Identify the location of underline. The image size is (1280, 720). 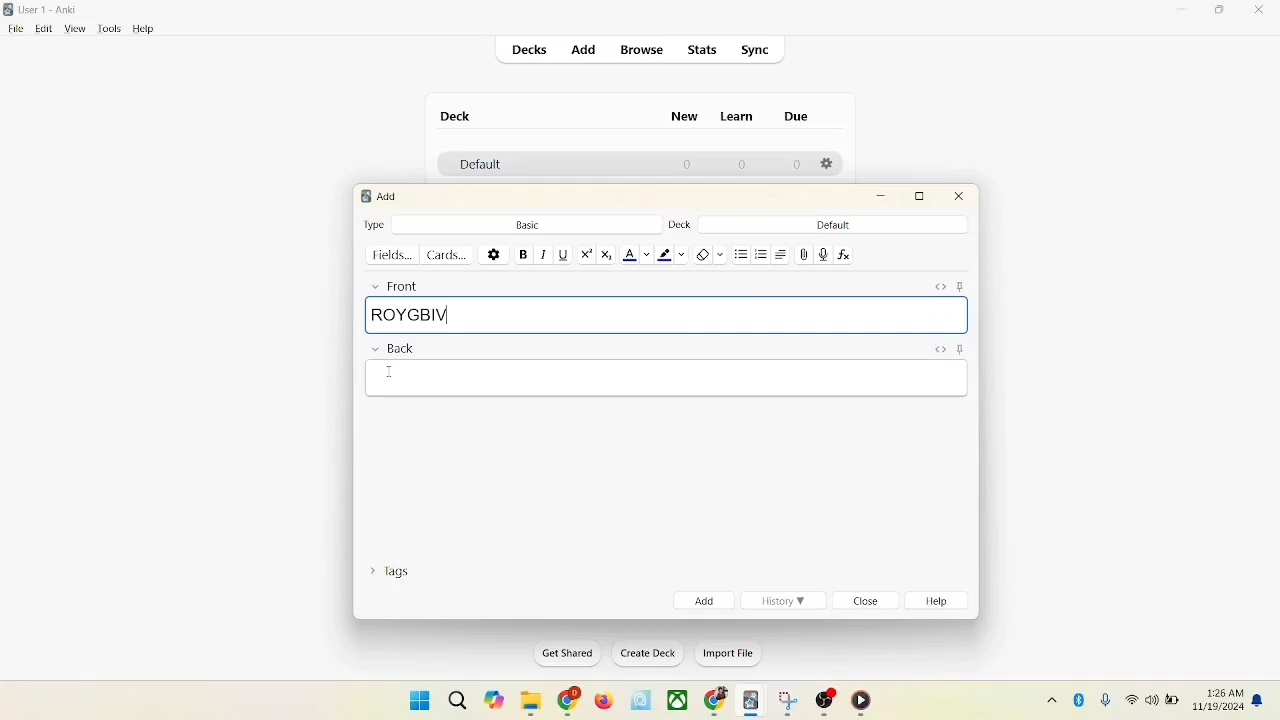
(562, 254).